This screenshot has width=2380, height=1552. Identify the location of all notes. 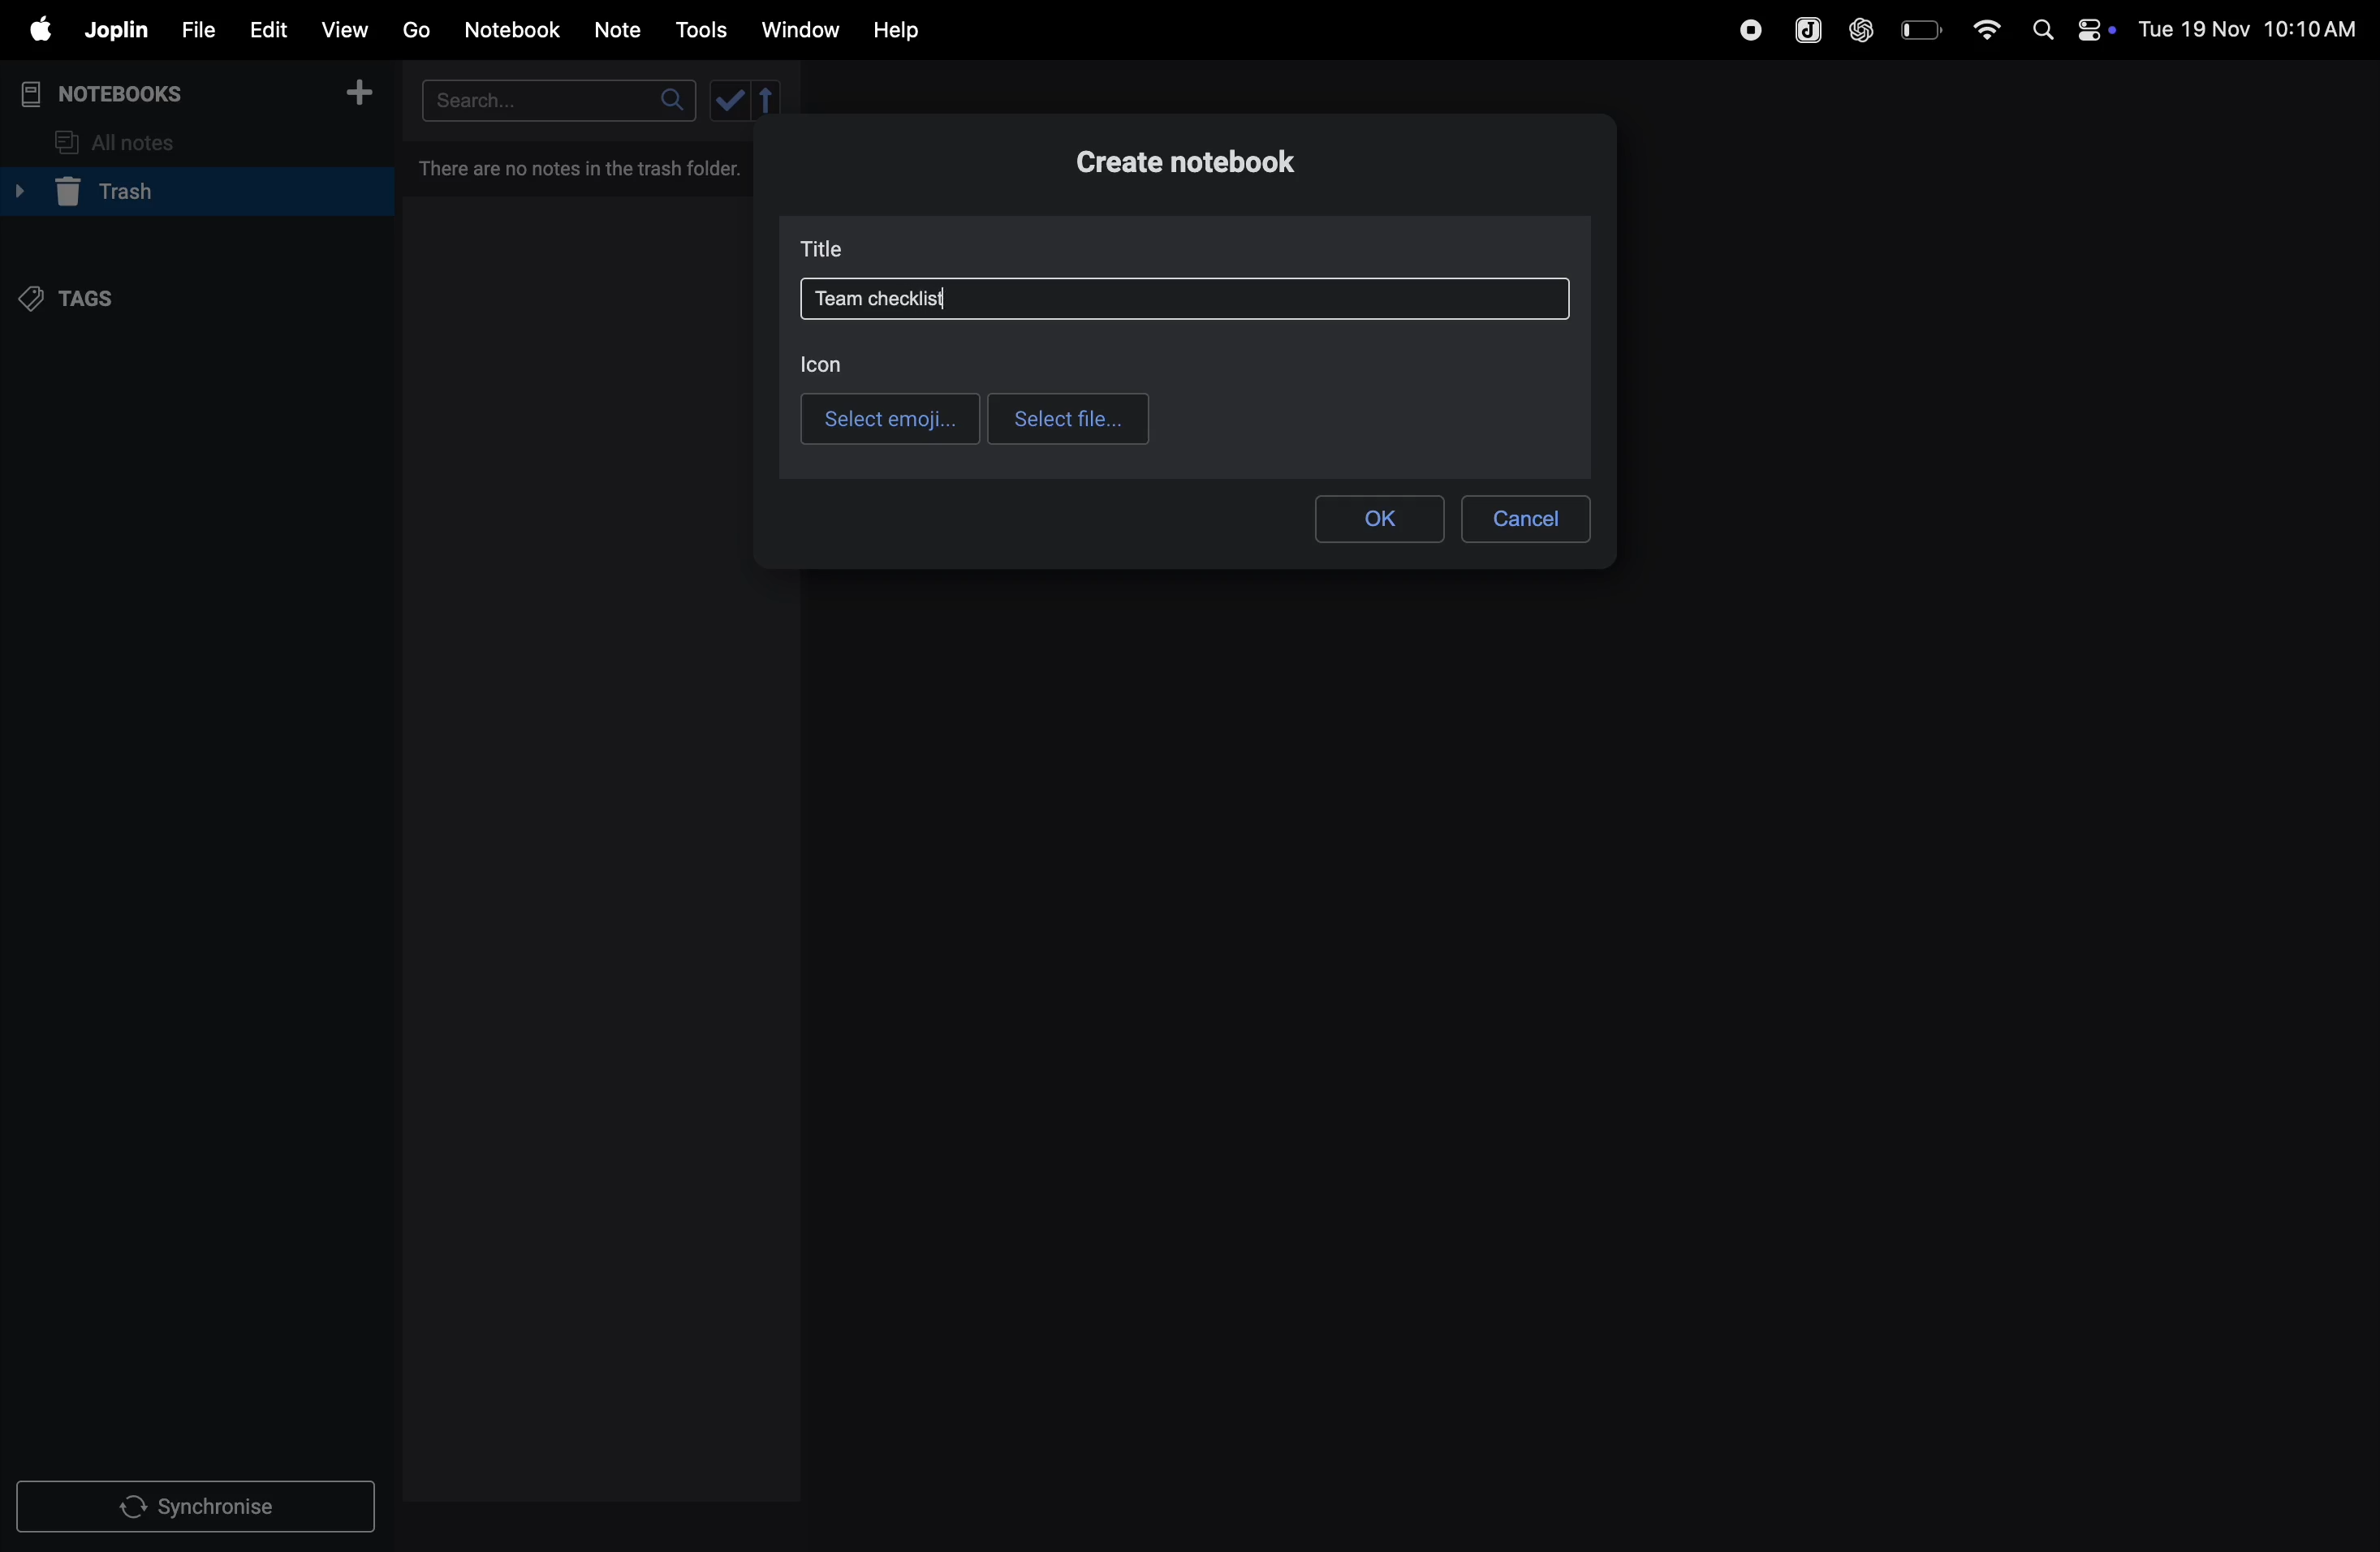
(131, 140).